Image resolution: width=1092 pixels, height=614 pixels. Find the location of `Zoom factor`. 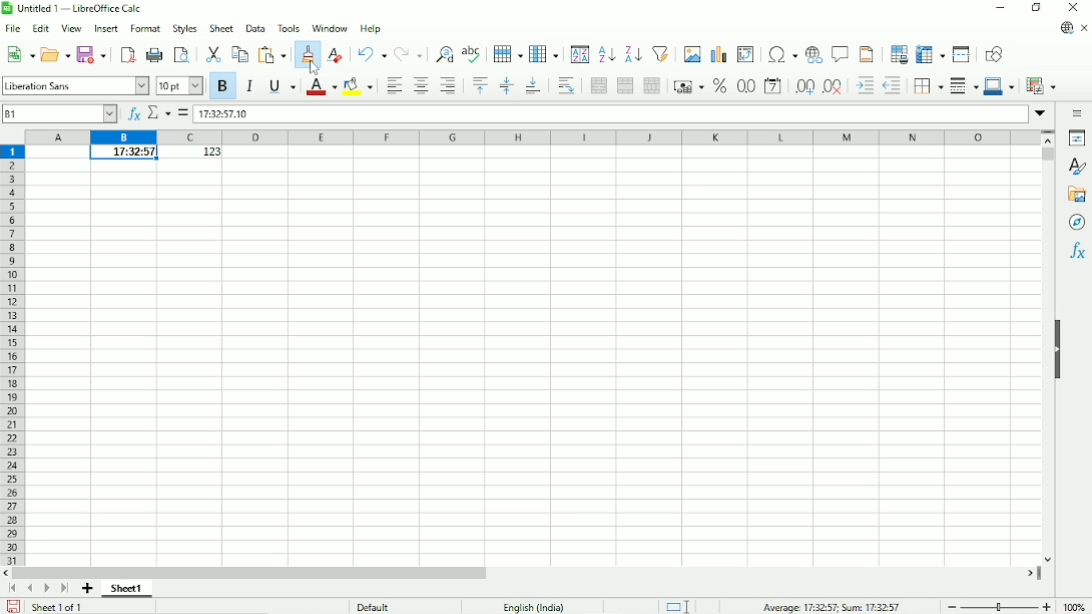

Zoom factor is located at coordinates (1075, 605).